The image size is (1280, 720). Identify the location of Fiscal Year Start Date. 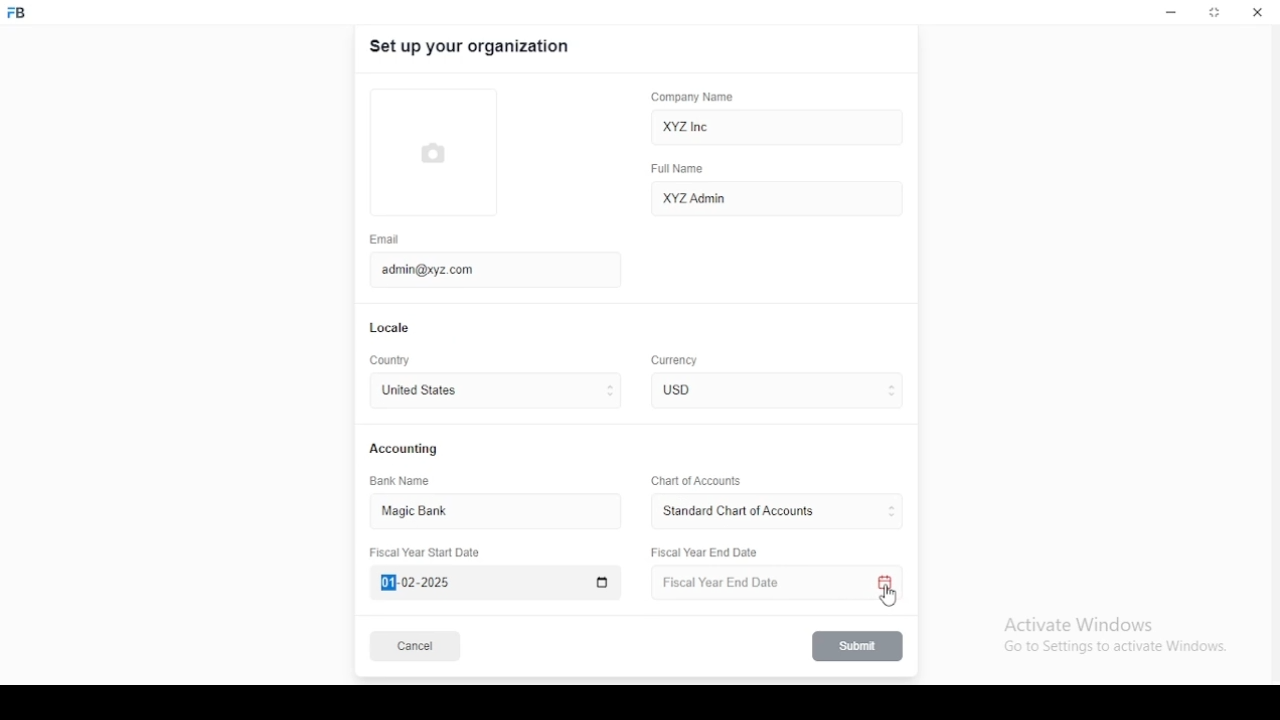
(498, 583).